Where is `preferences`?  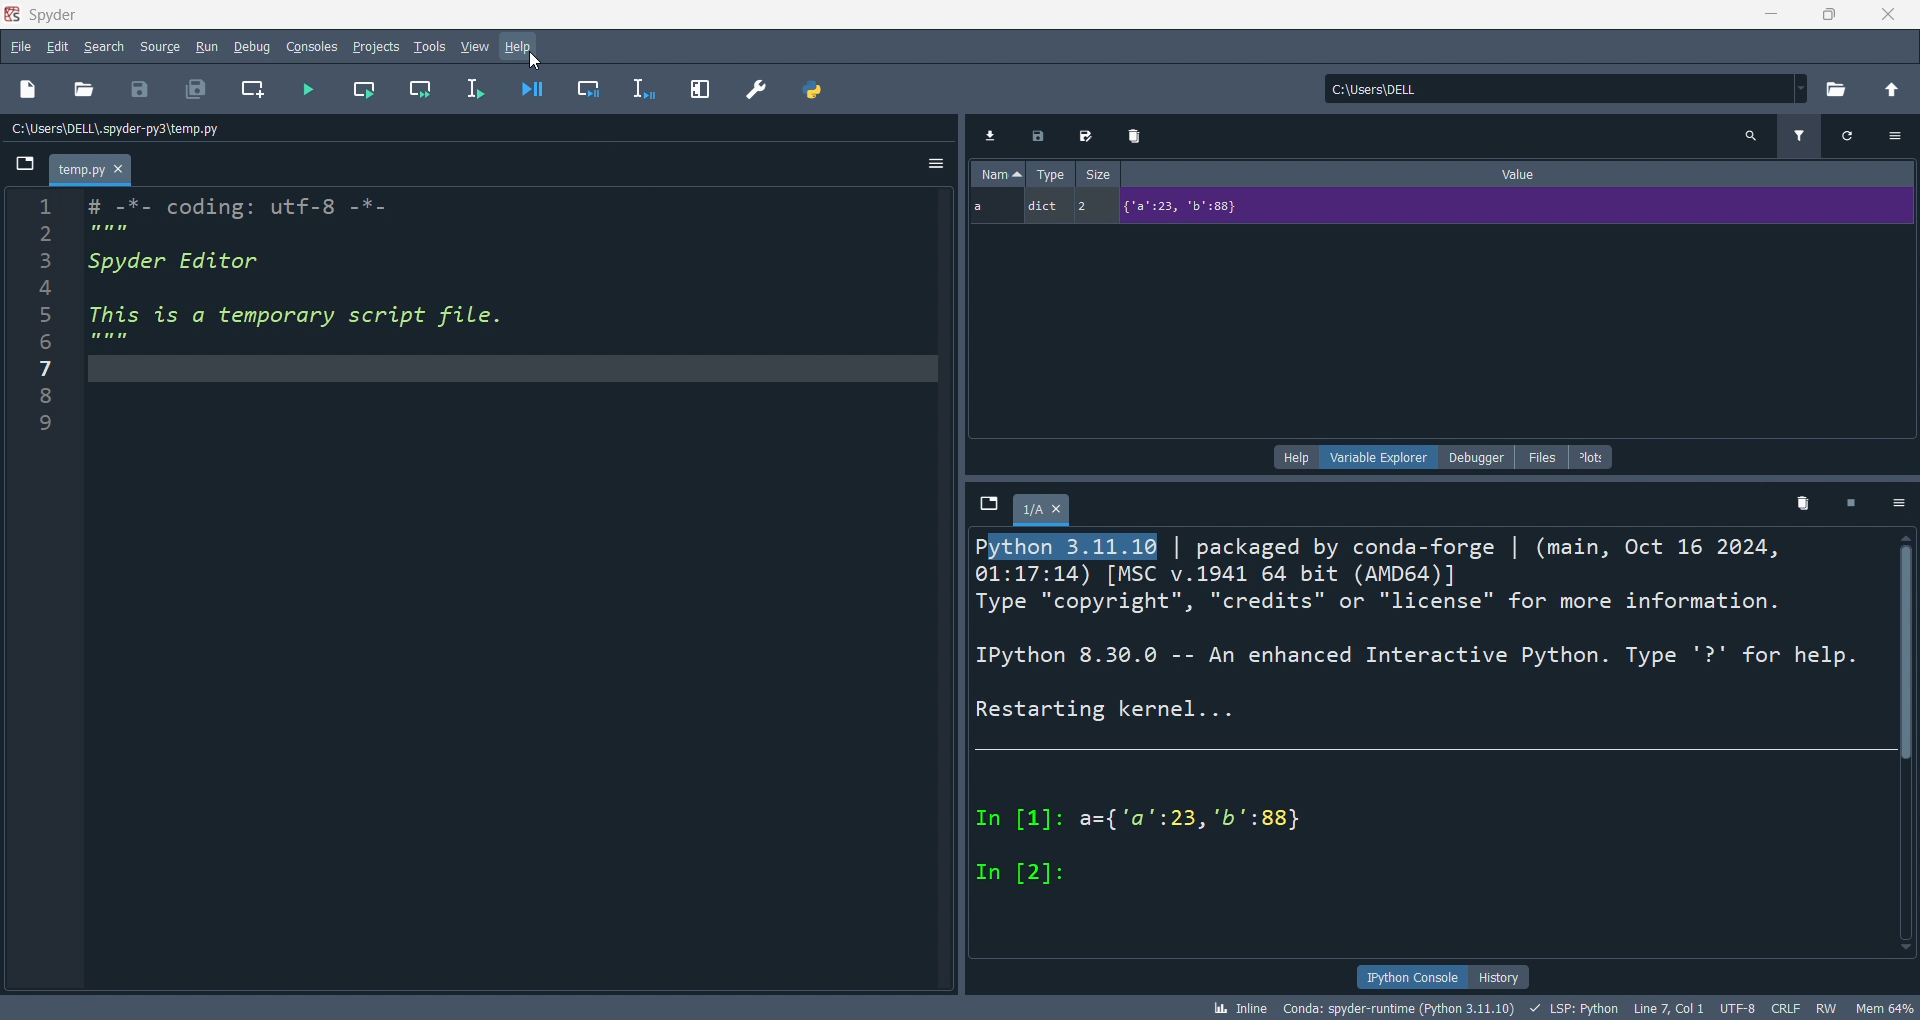
preferences is located at coordinates (759, 87).